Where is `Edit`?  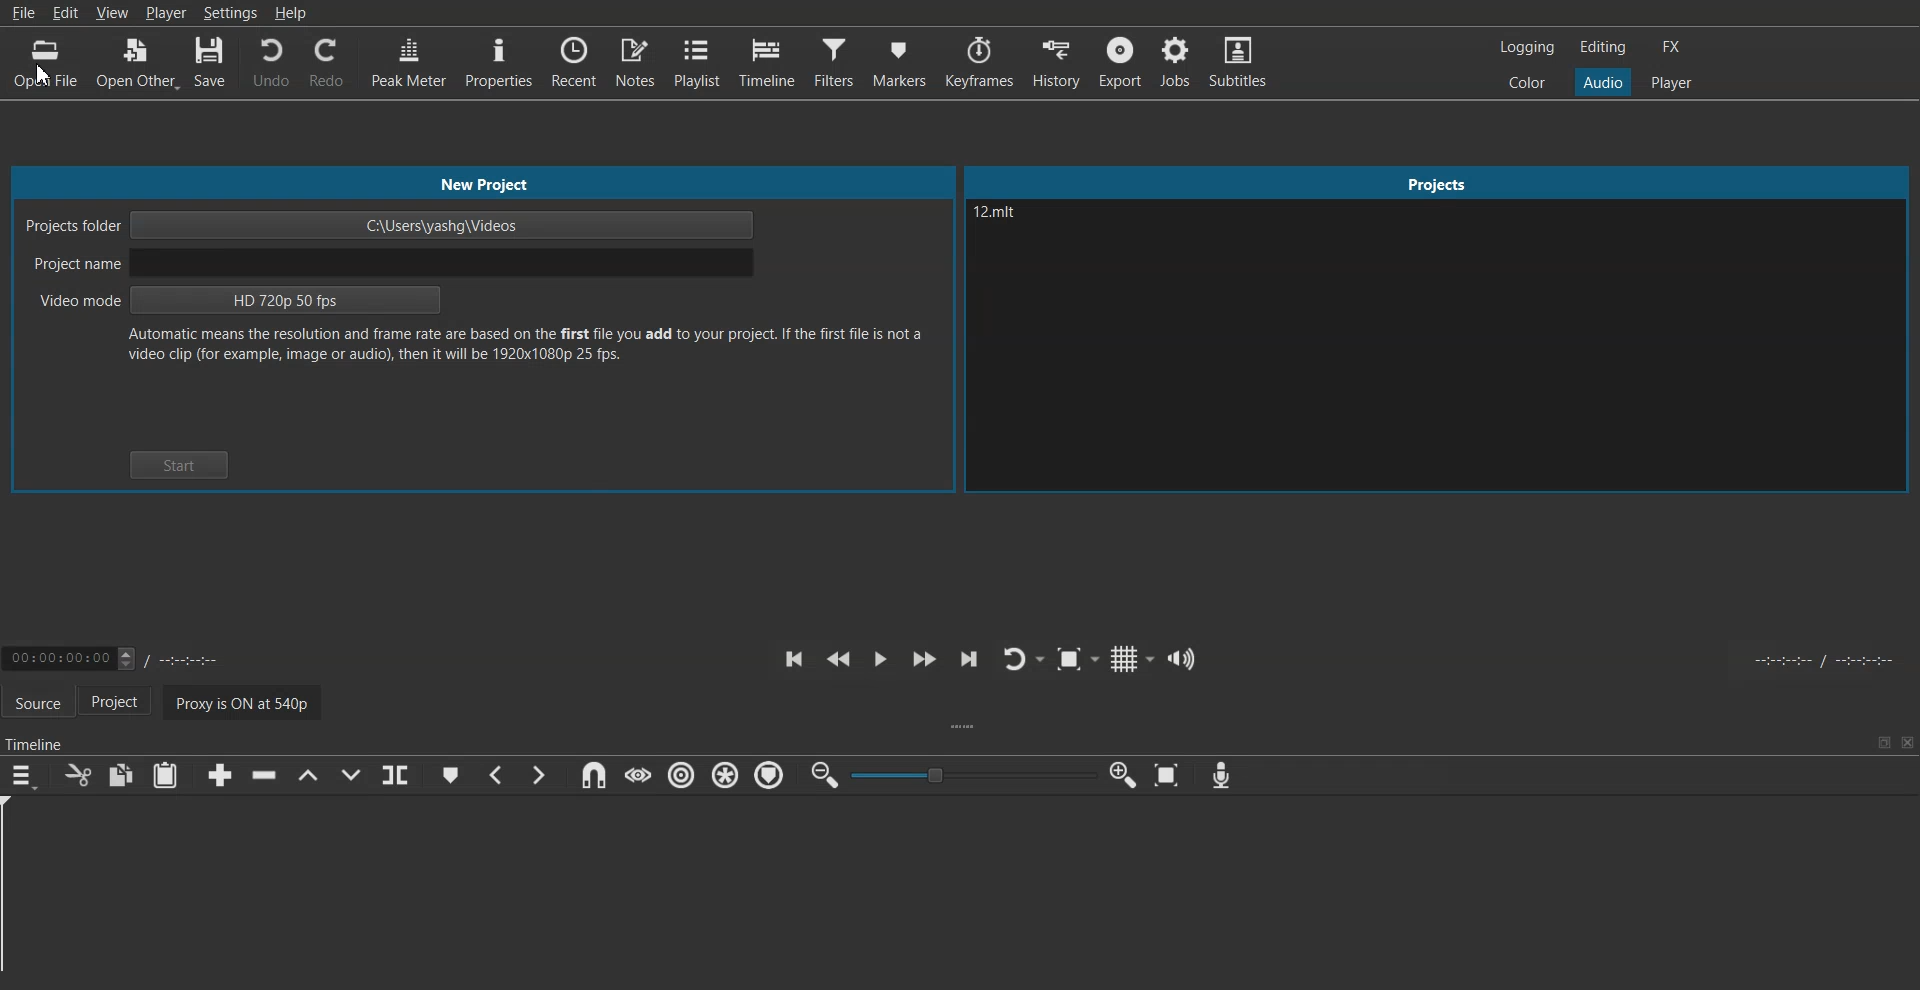
Edit is located at coordinates (66, 14).